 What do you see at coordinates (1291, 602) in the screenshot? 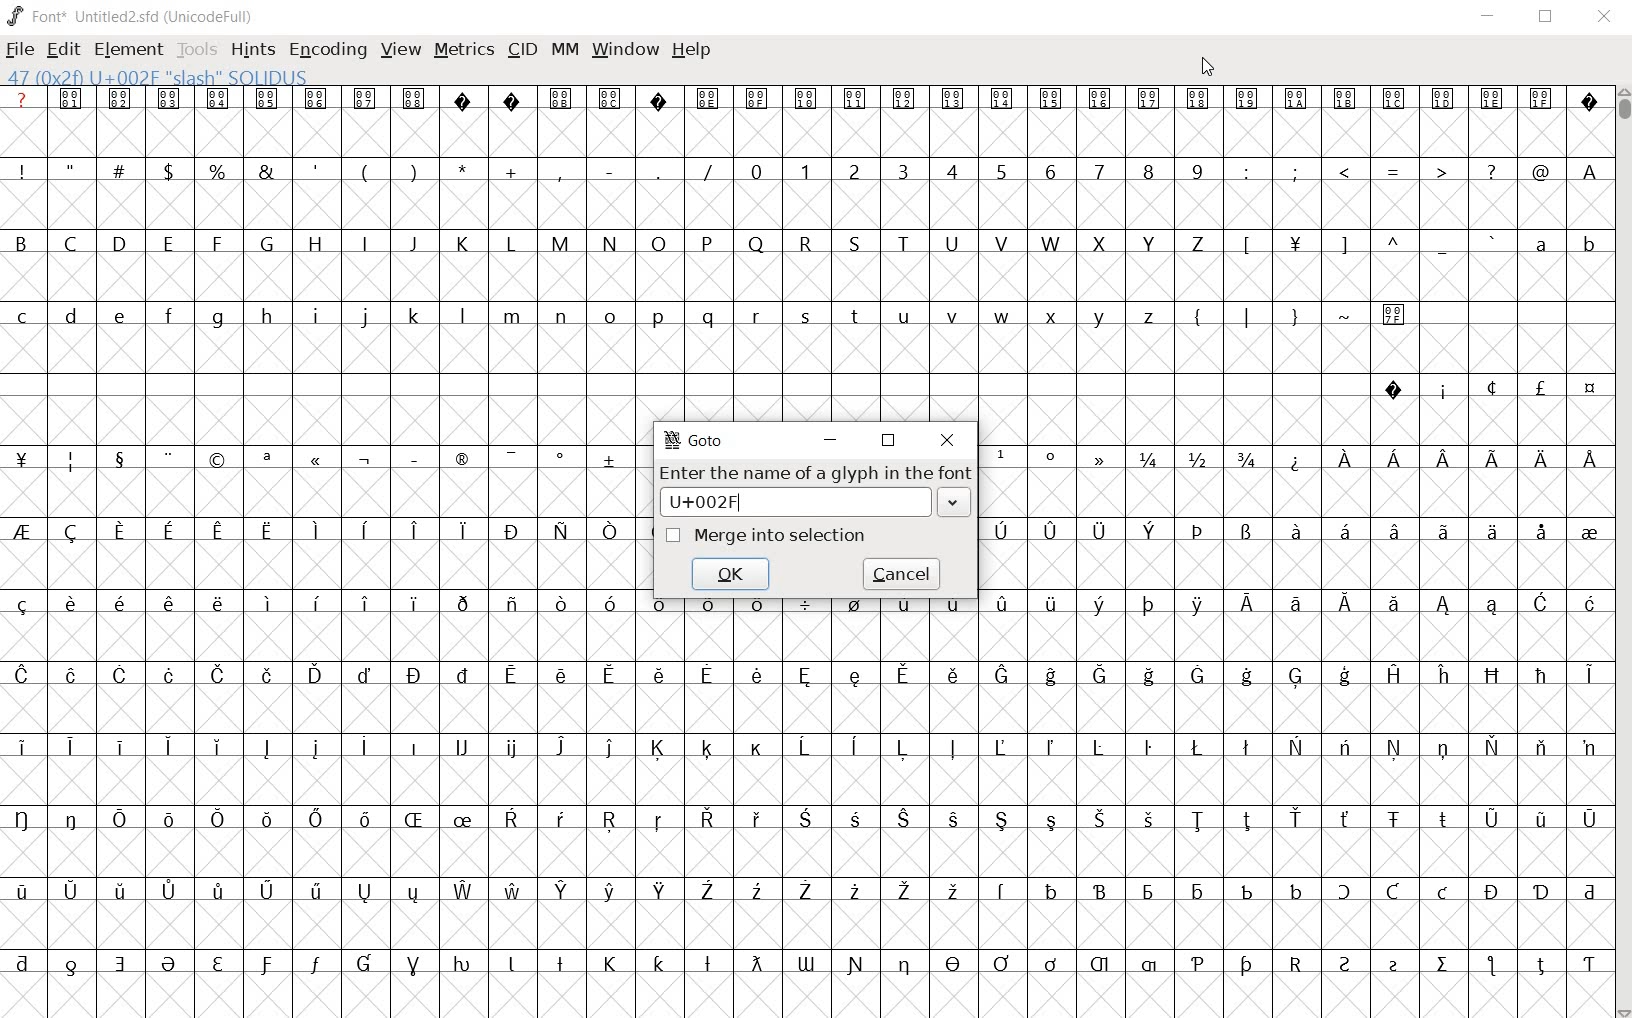
I see `special letter` at bounding box center [1291, 602].